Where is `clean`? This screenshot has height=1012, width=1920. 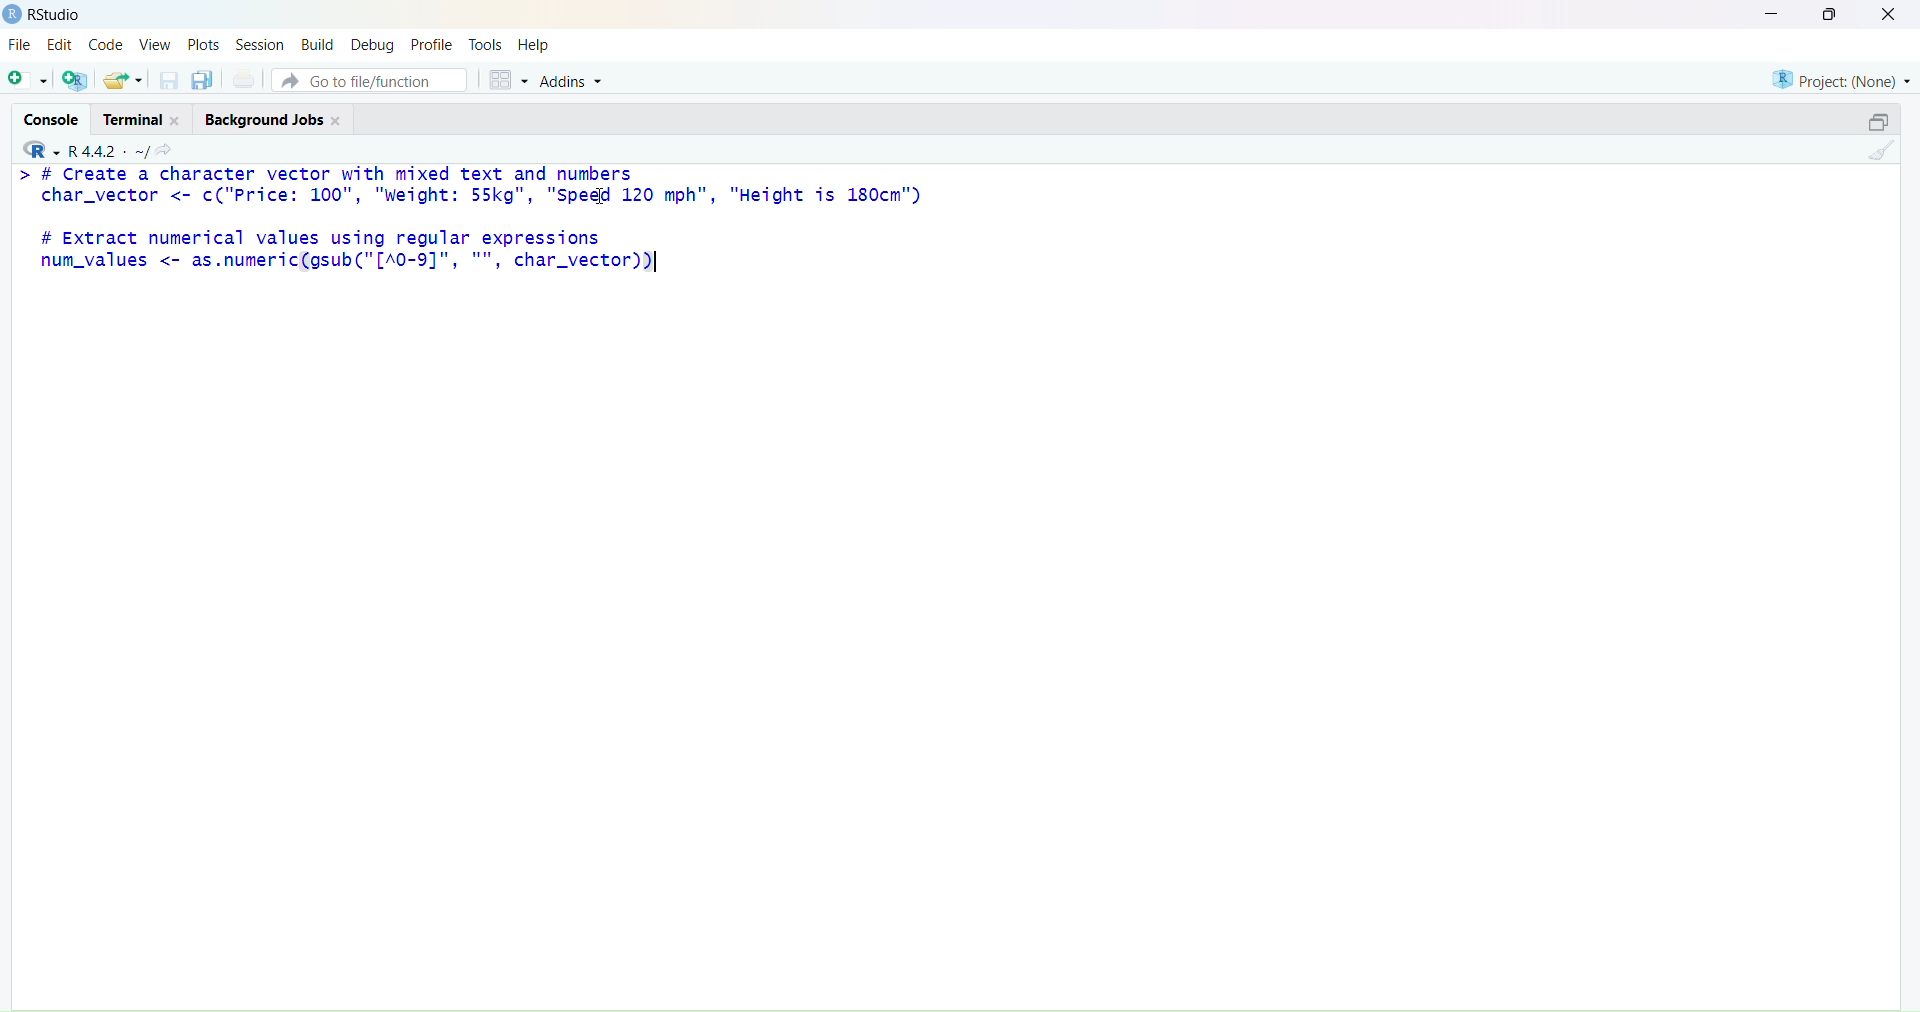 clean is located at coordinates (1882, 149).